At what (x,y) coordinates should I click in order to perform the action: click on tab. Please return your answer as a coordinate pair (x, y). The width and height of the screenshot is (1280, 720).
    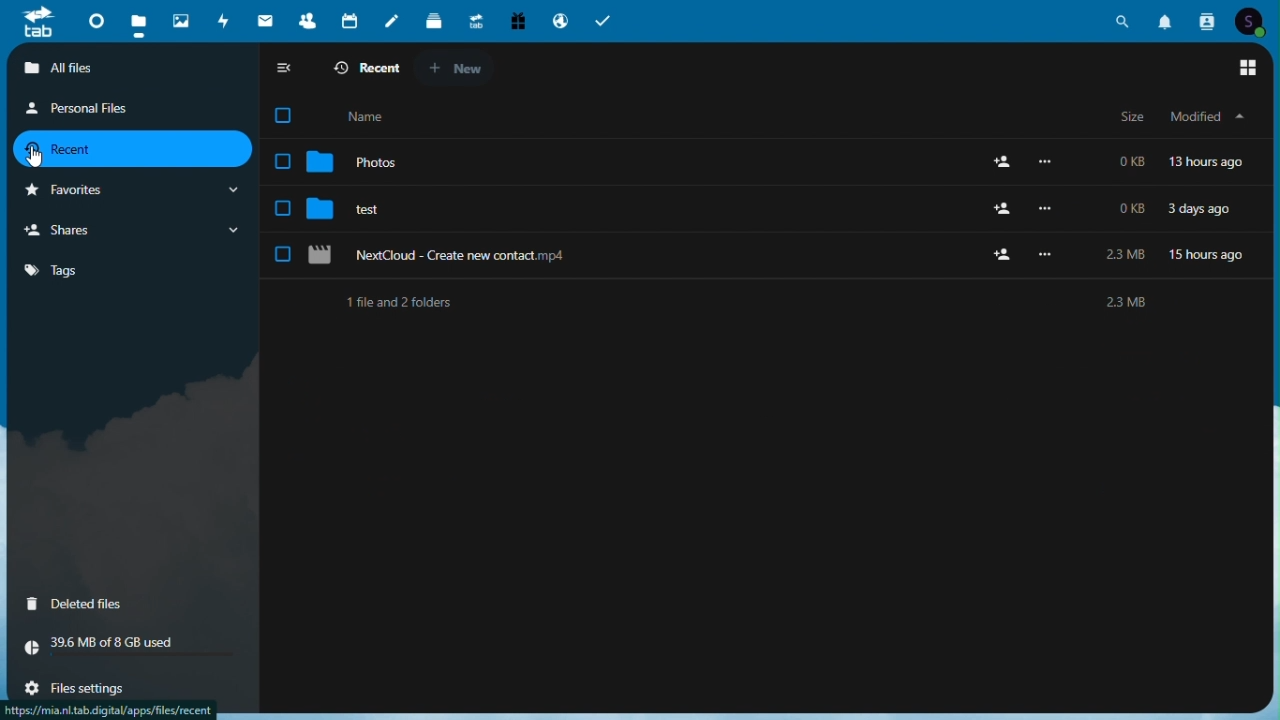
    Looking at the image, I should click on (34, 22).